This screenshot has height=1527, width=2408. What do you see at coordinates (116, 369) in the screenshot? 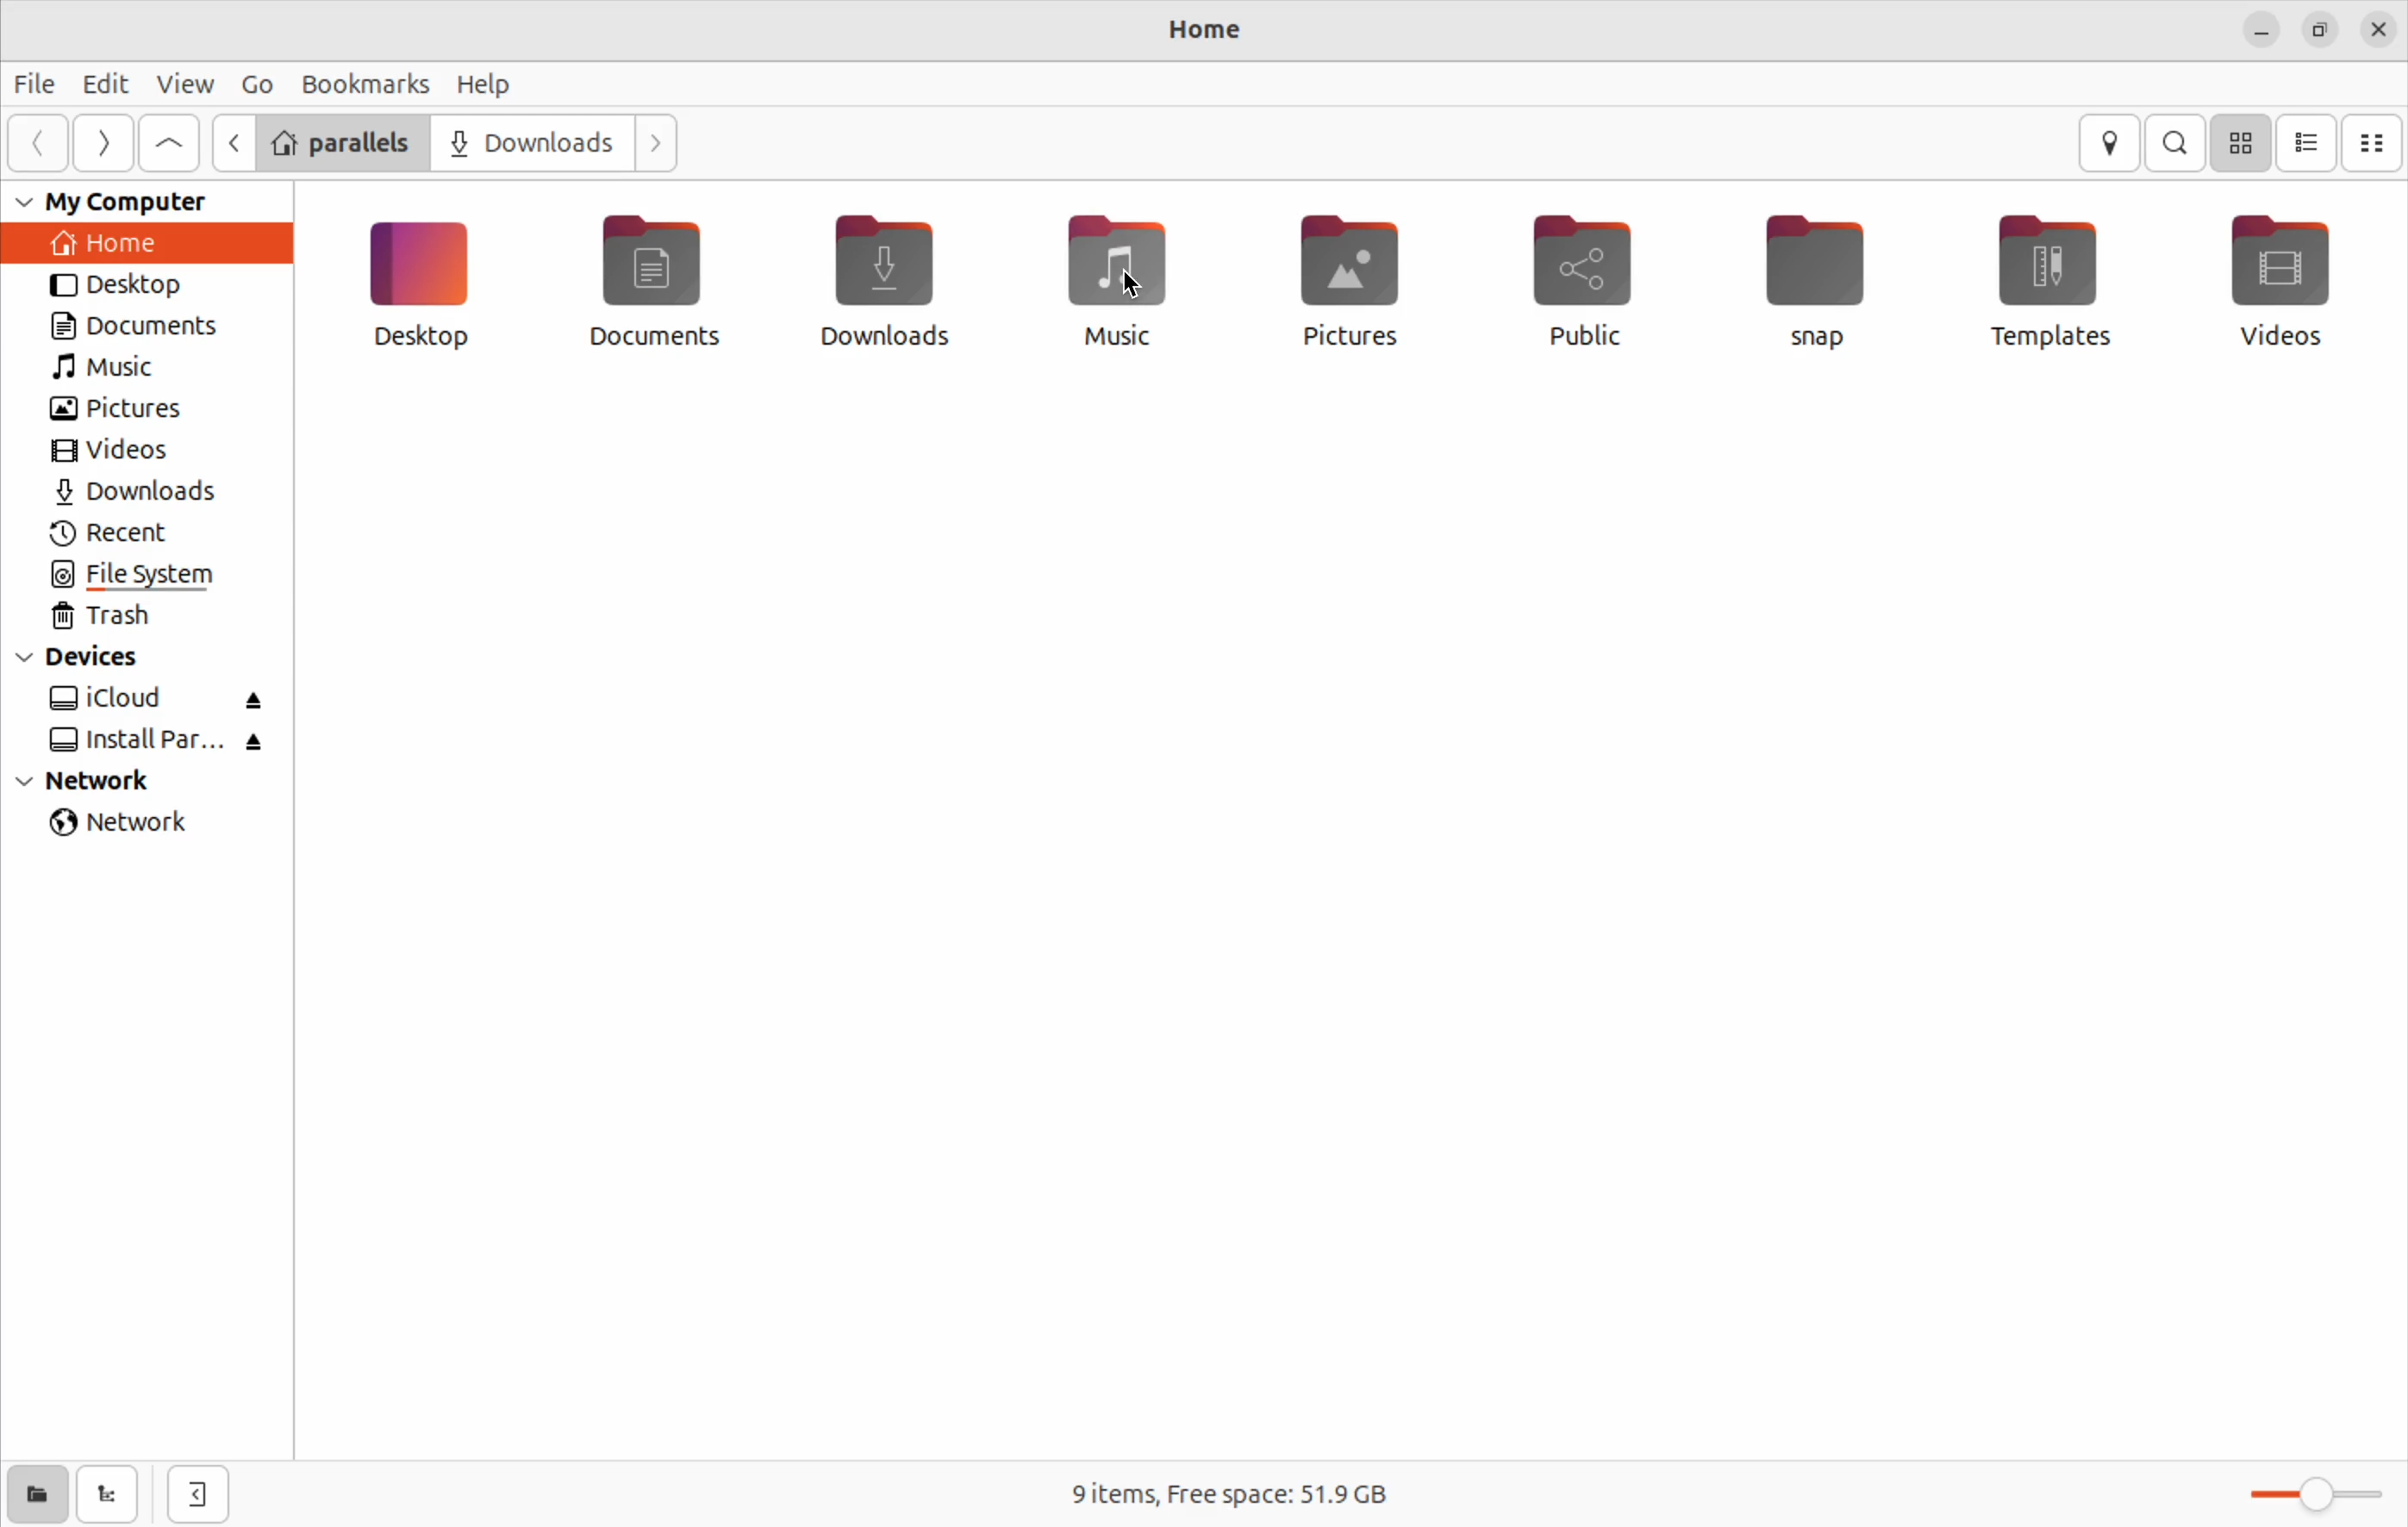
I see `music` at bounding box center [116, 369].